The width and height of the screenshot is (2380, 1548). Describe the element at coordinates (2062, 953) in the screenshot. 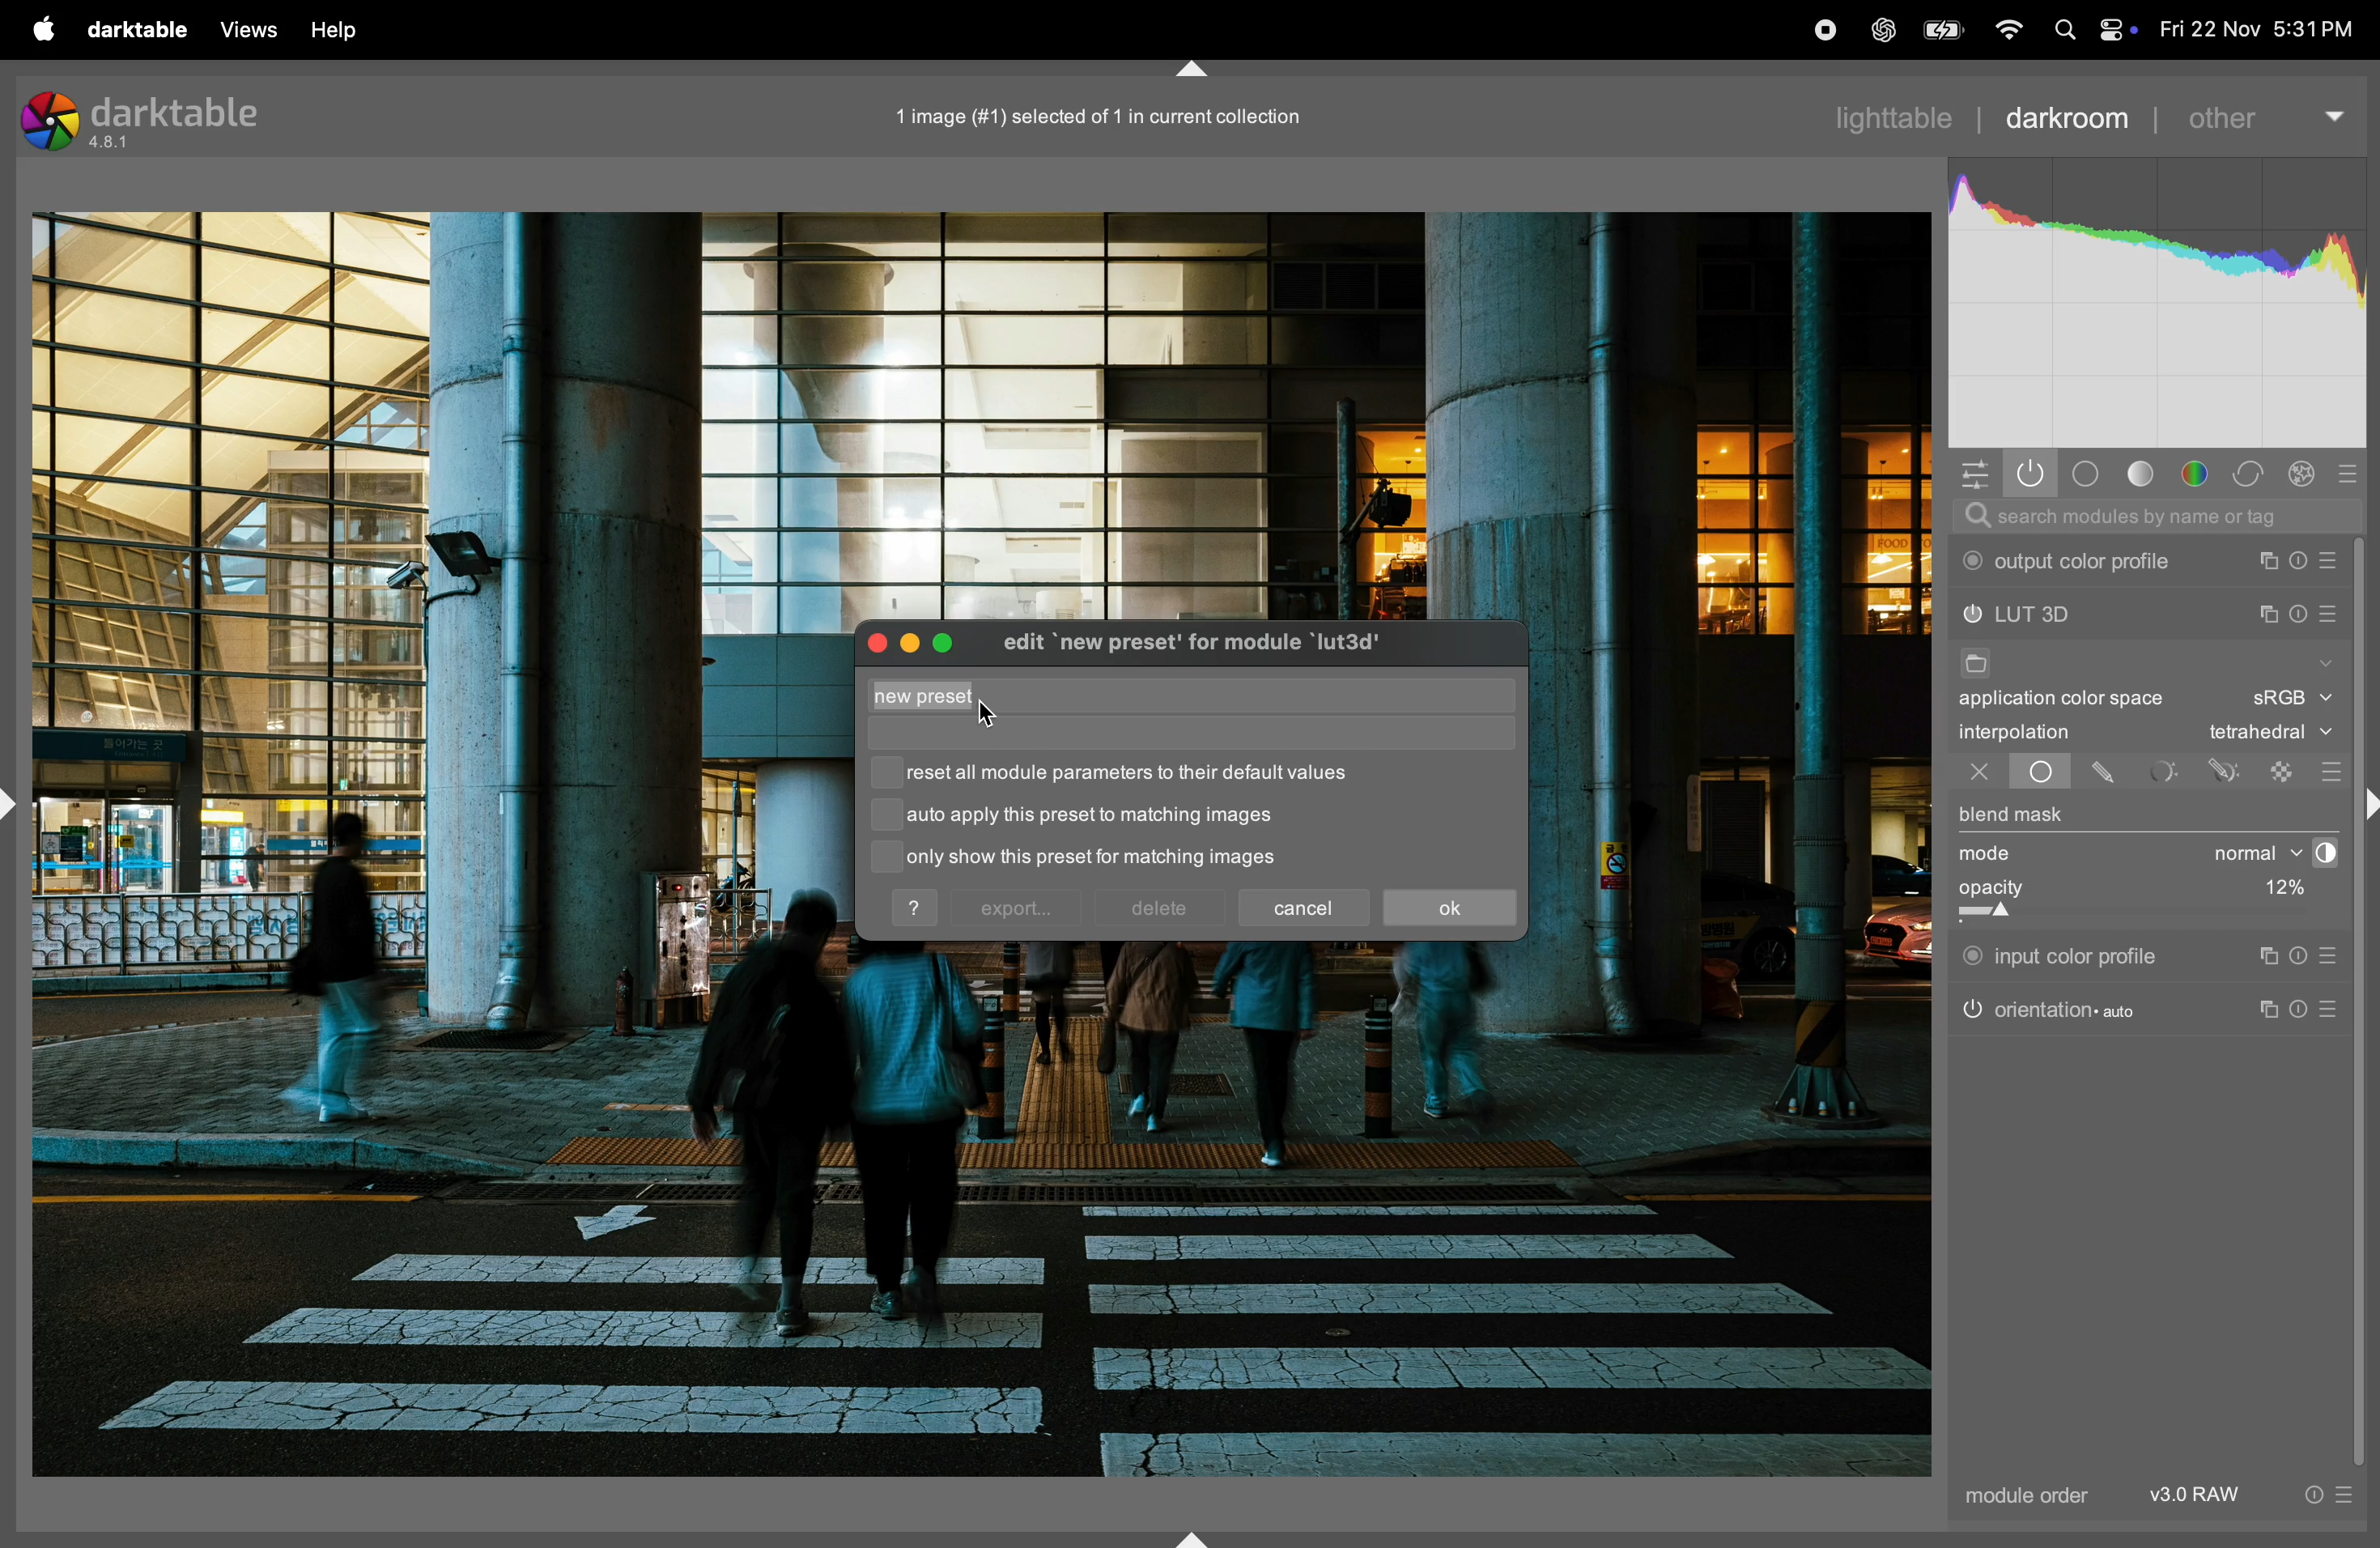

I see `input color profile` at that location.